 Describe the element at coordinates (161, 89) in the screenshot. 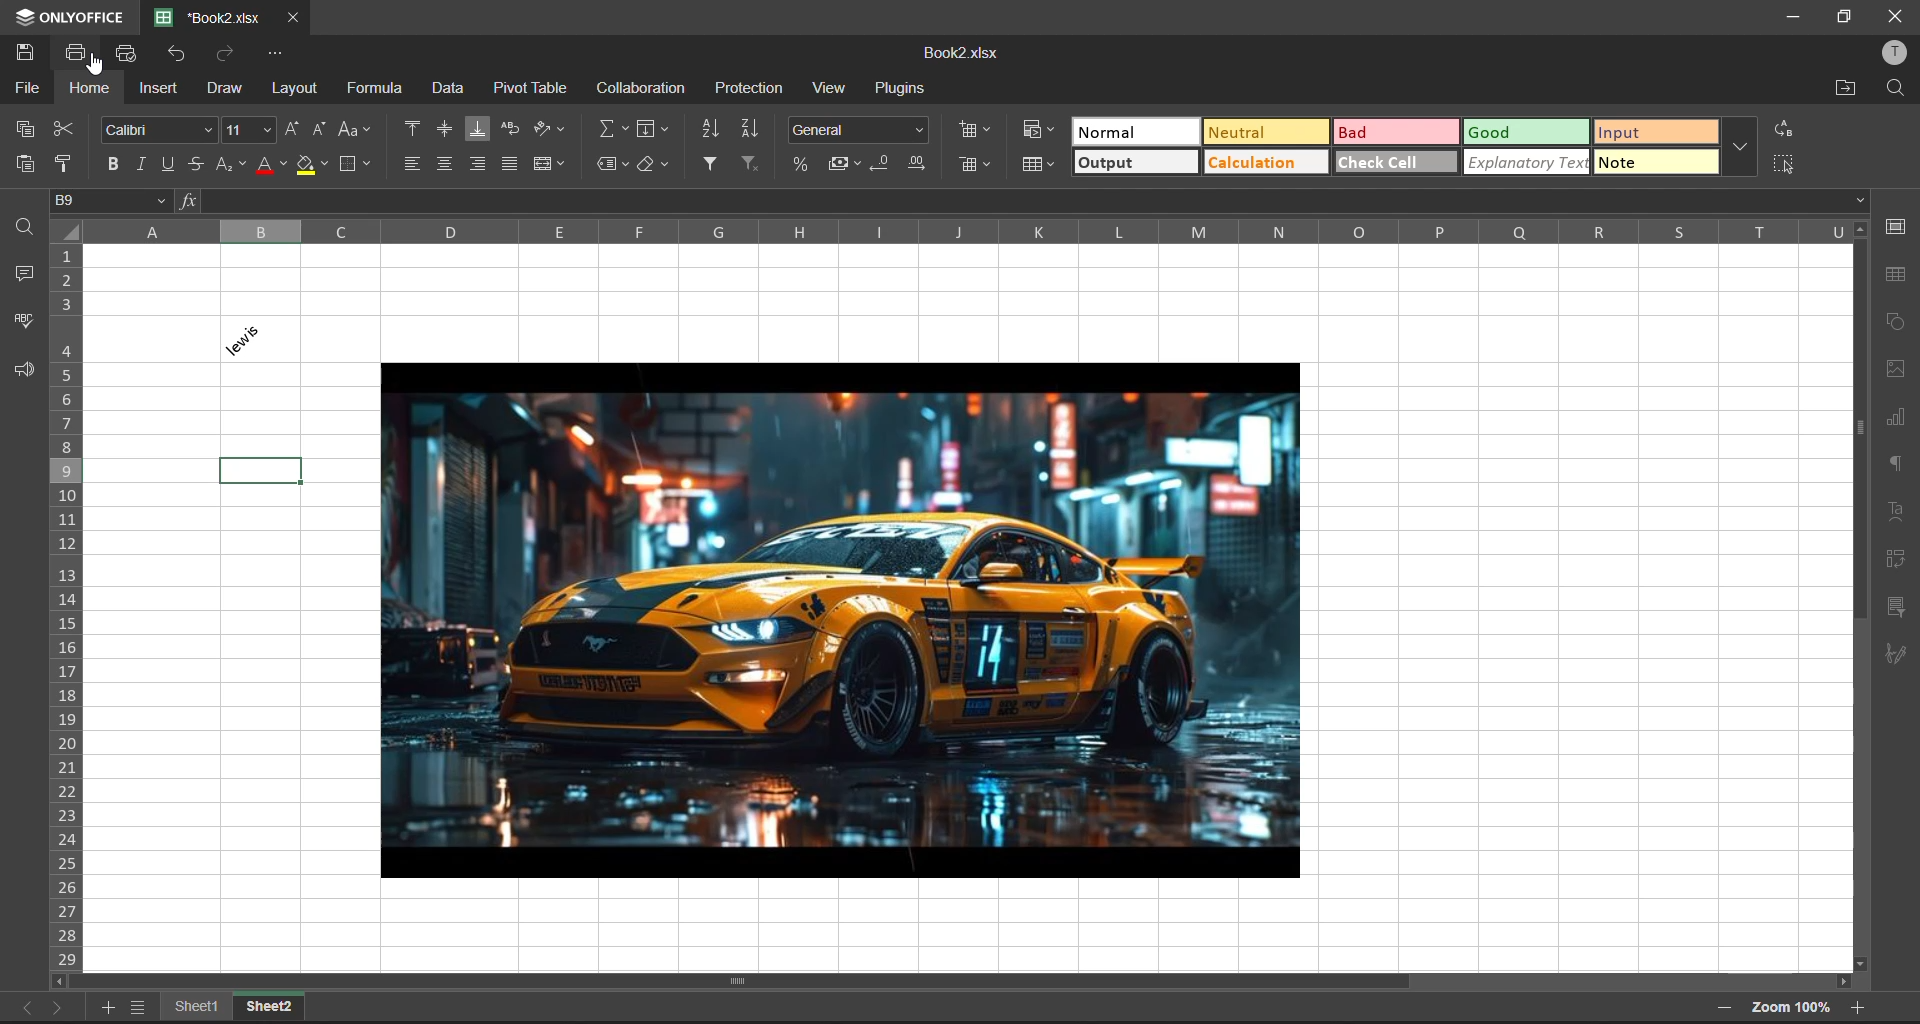

I see `insert` at that location.